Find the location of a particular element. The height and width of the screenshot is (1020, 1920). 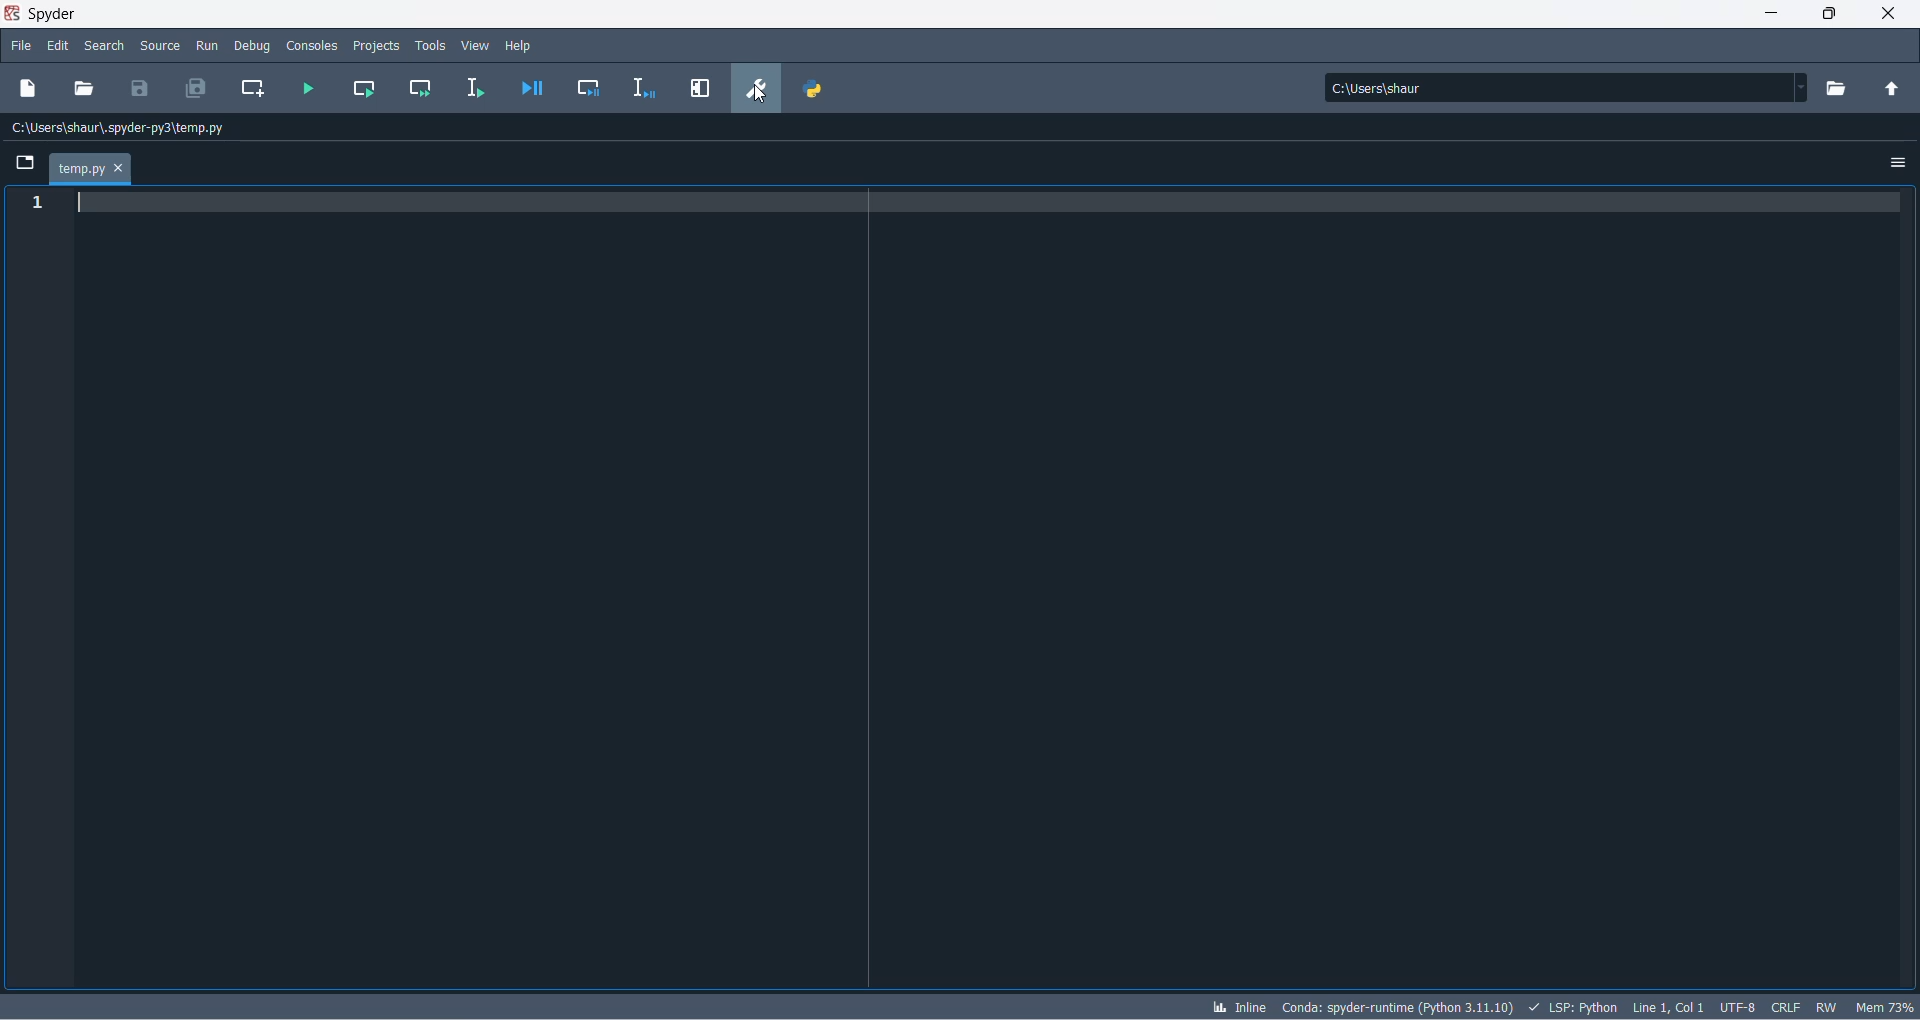

line number is located at coordinates (43, 205).